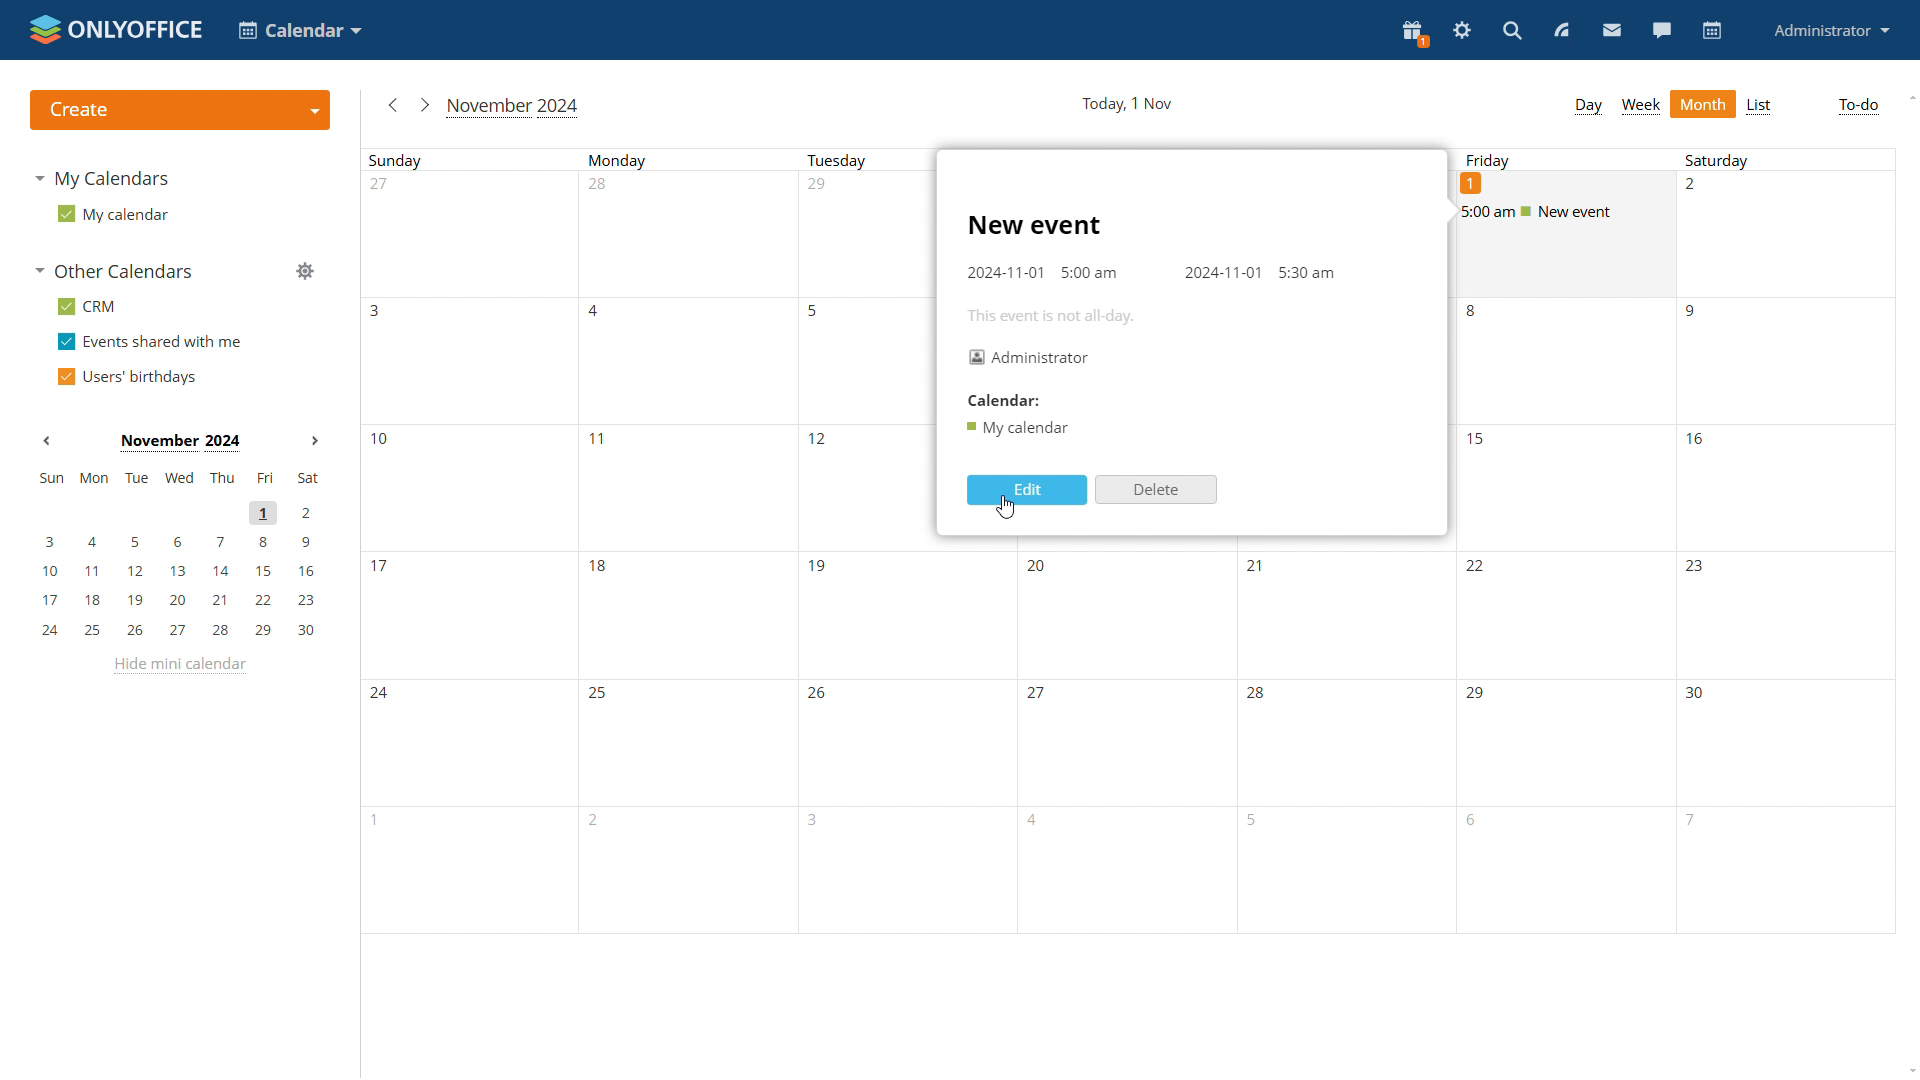 This screenshot has height=1080, width=1920. What do you see at coordinates (1559, 30) in the screenshot?
I see `feed` at bounding box center [1559, 30].